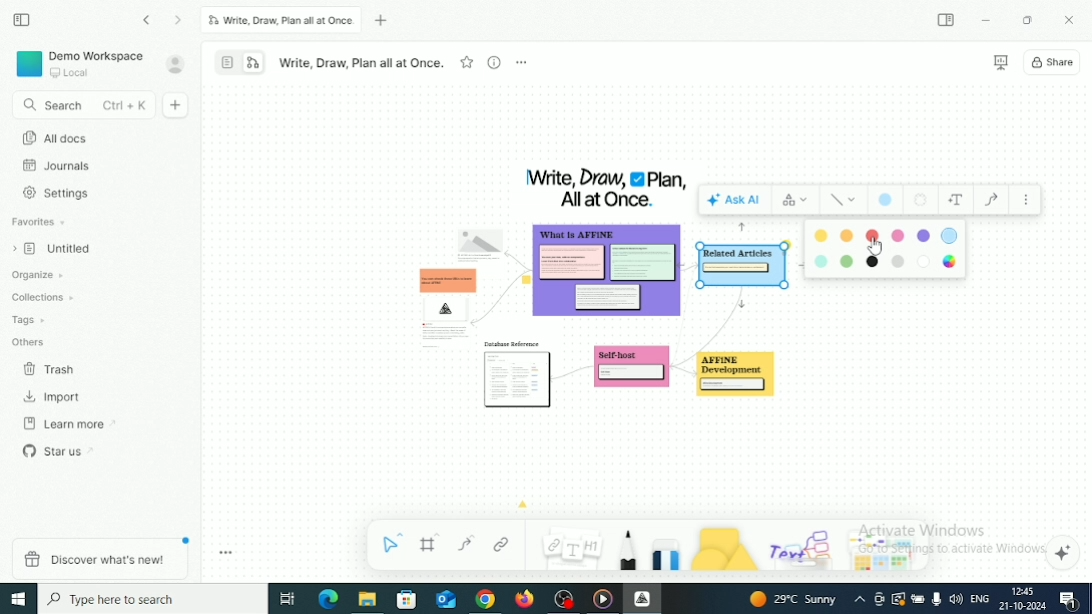  Describe the element at coordinates (724, 548) in the screenshot. I see `Shape` at that location.